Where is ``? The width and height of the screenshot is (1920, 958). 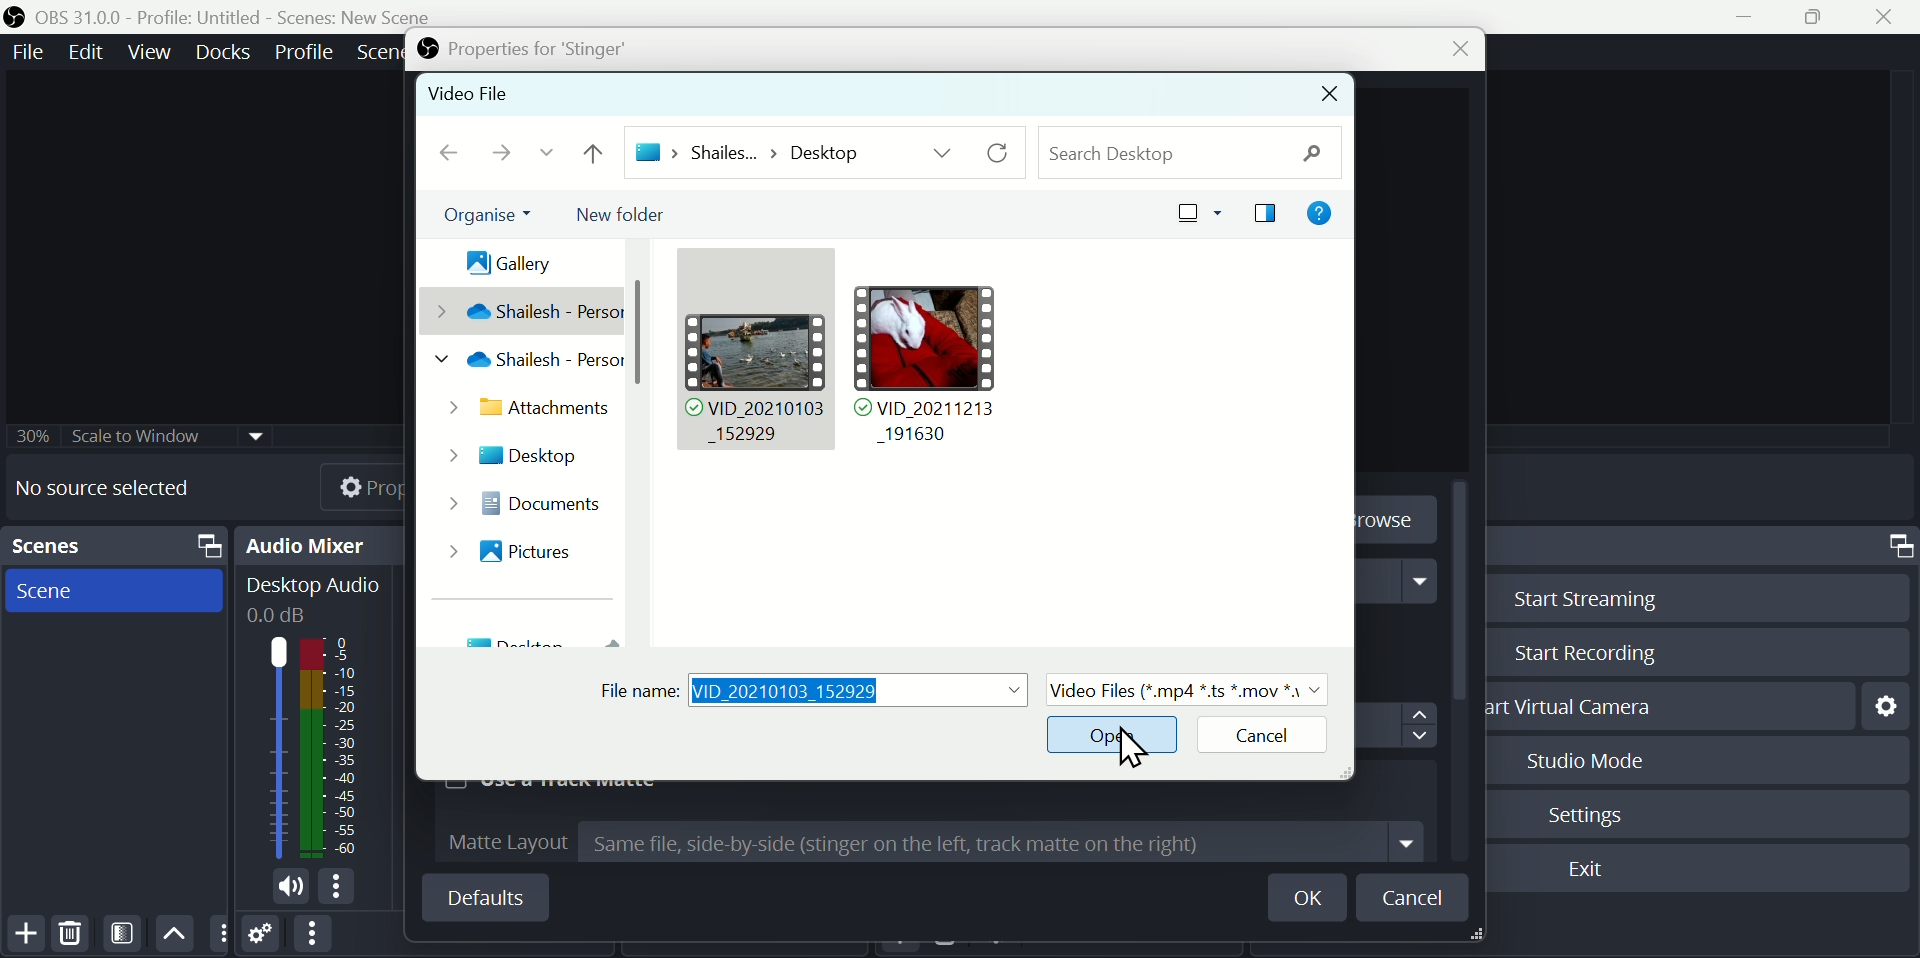  is located at coordinates (24, 51).